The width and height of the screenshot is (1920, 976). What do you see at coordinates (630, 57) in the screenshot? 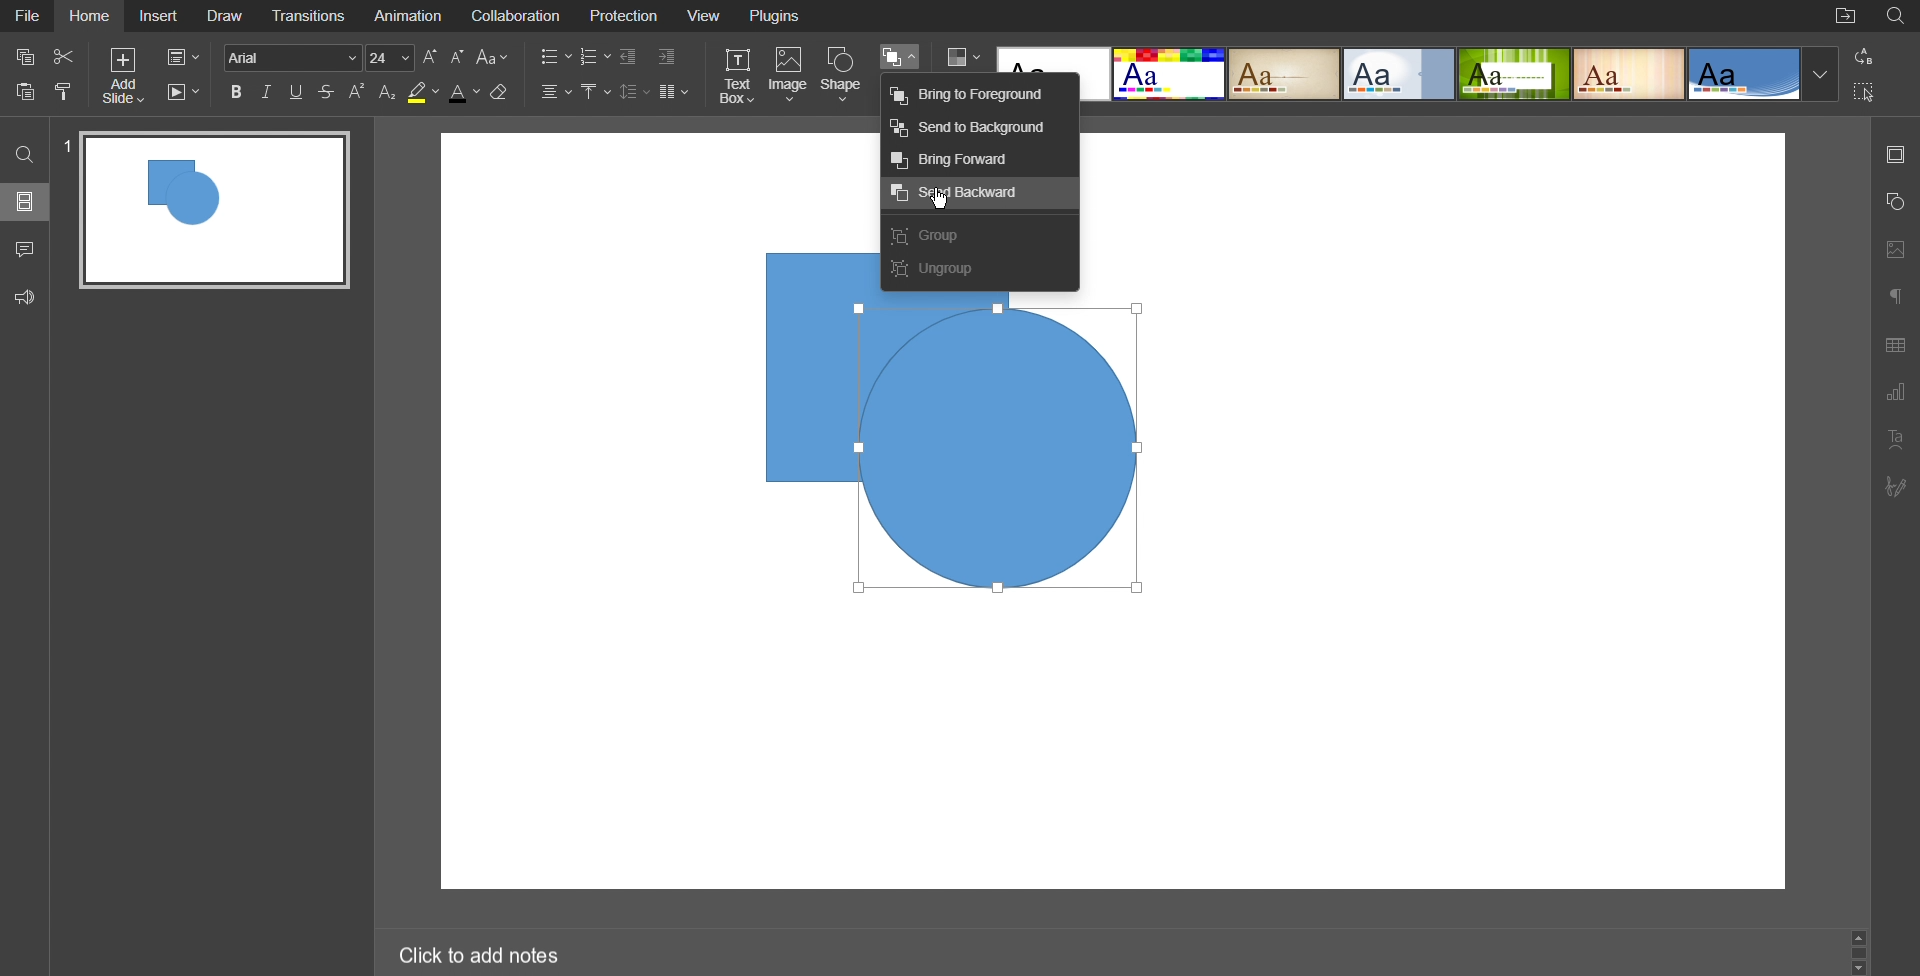
I see `Decrease Indent` at bounding box center [630, 57].